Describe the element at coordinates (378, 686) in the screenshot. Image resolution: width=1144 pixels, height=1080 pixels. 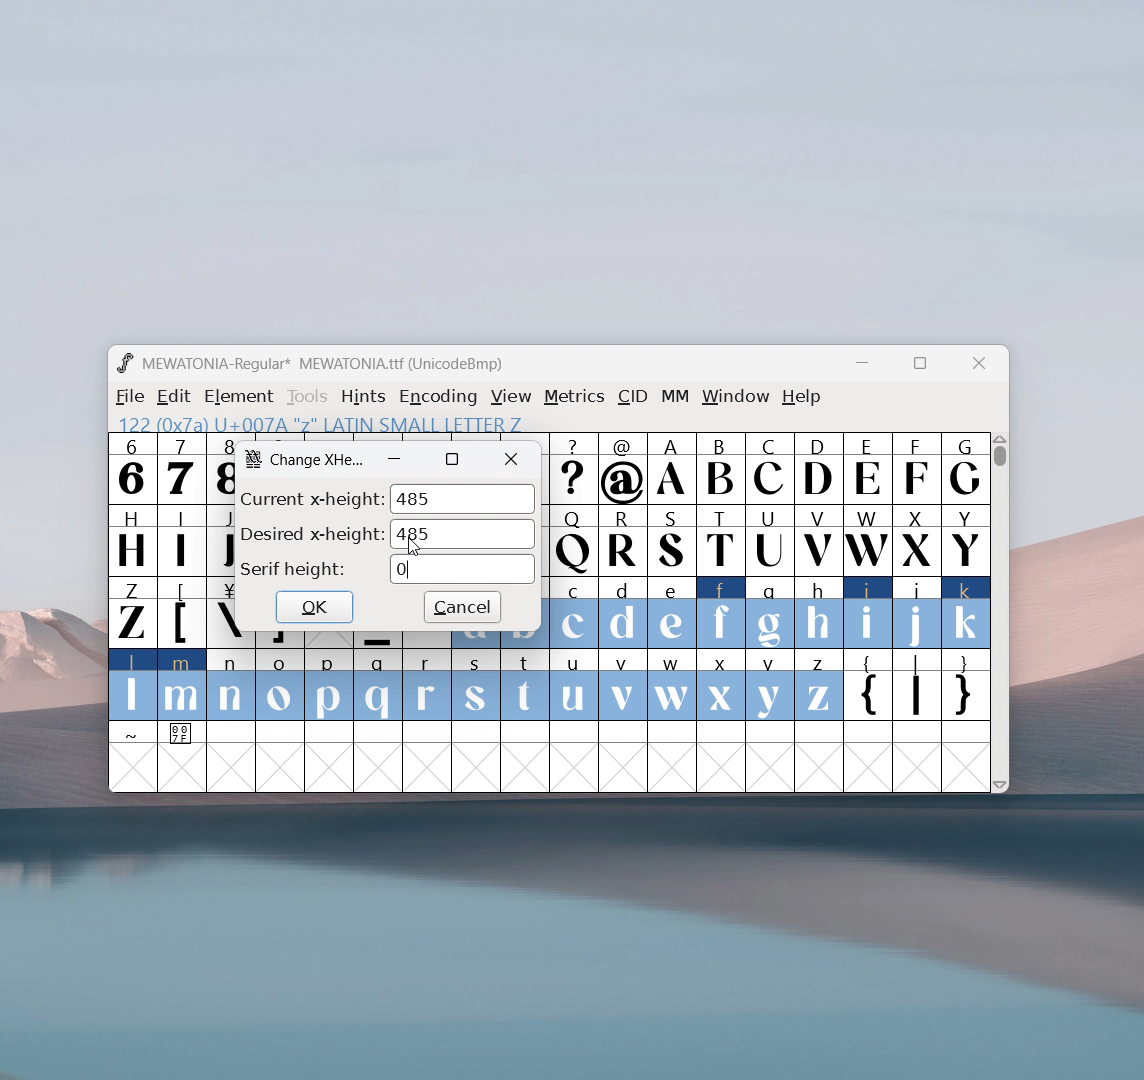
I see `q` at that location.